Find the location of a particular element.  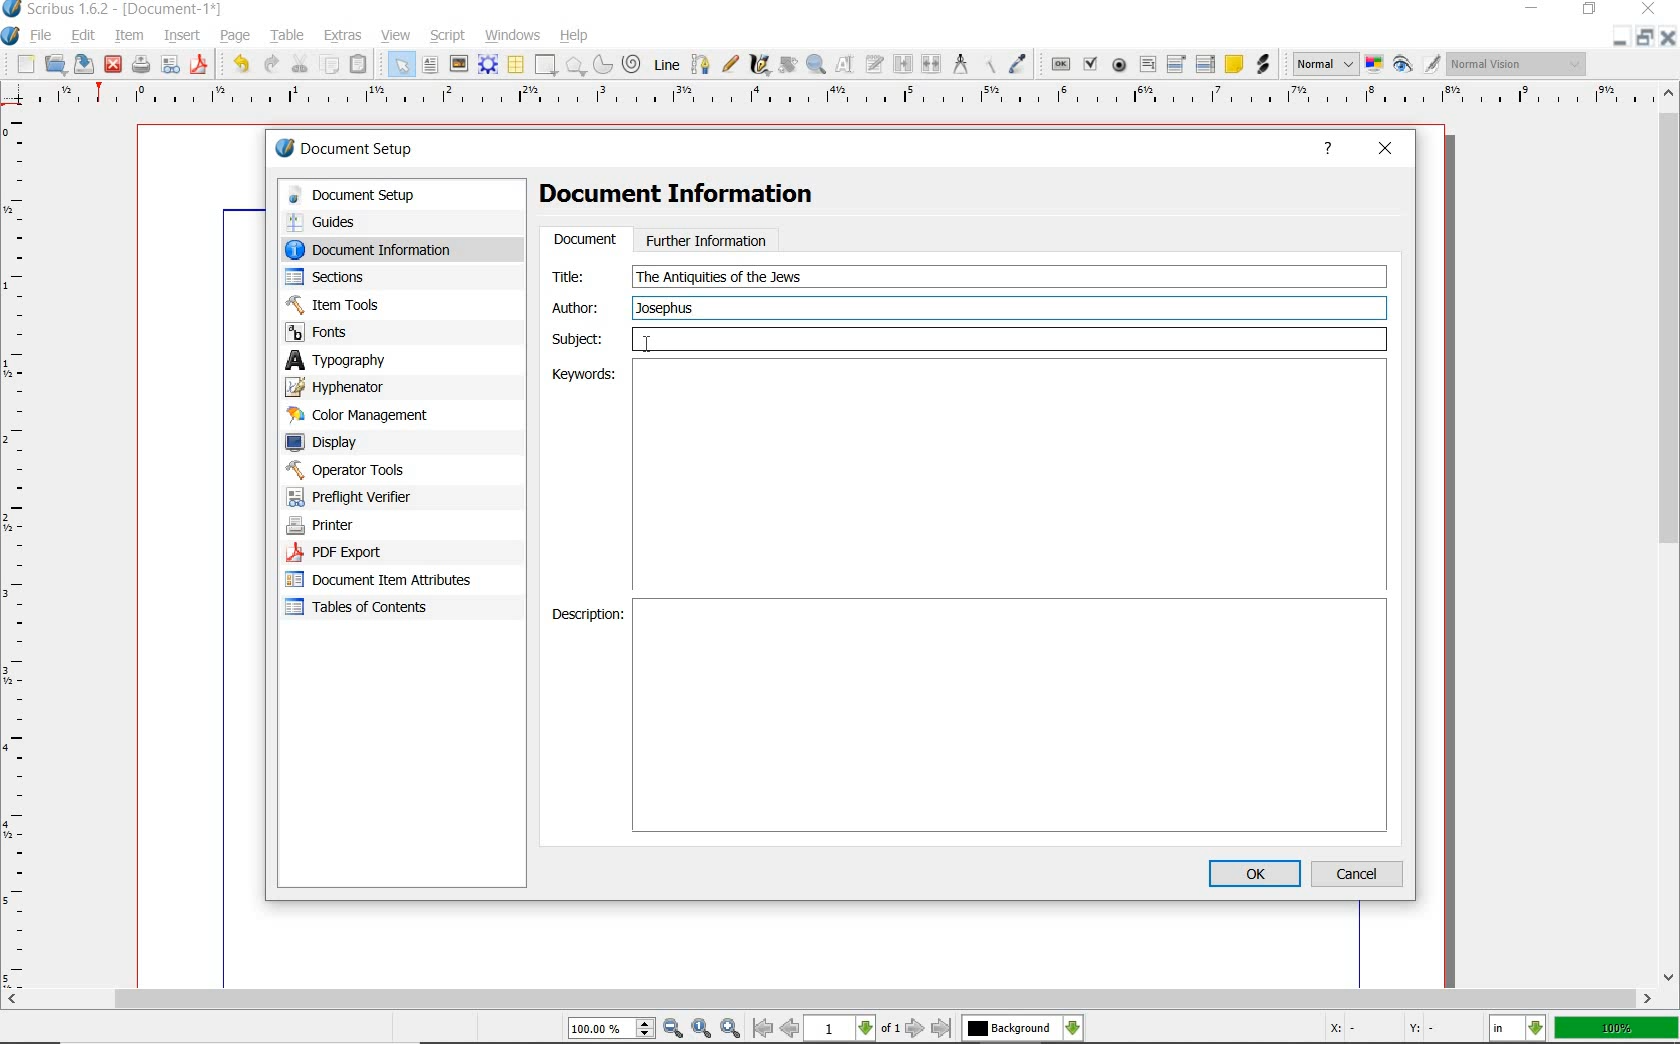

zoom factor is located at coordinates (1615, 1030).